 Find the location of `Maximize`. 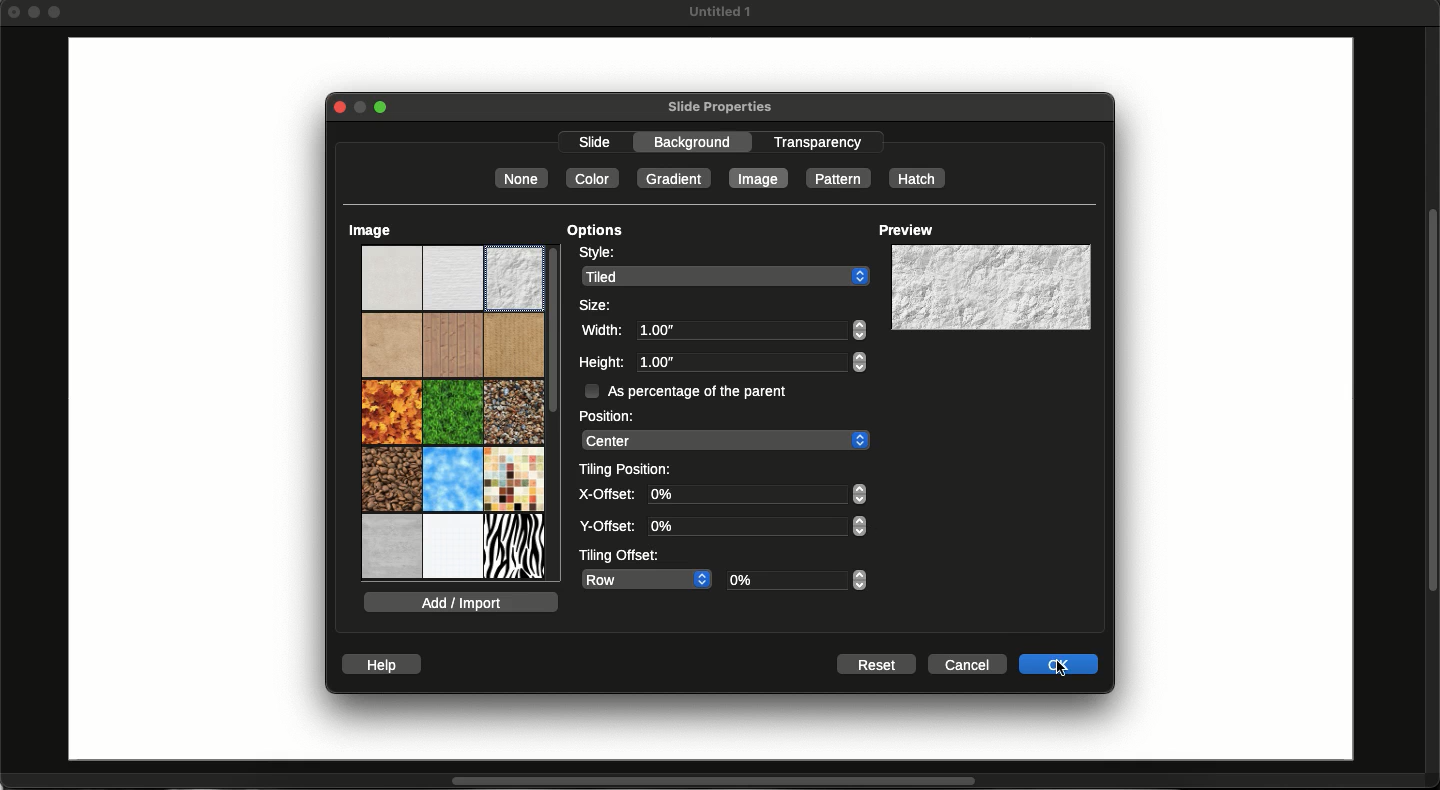

Maximize is located at coordinates (385, 108).